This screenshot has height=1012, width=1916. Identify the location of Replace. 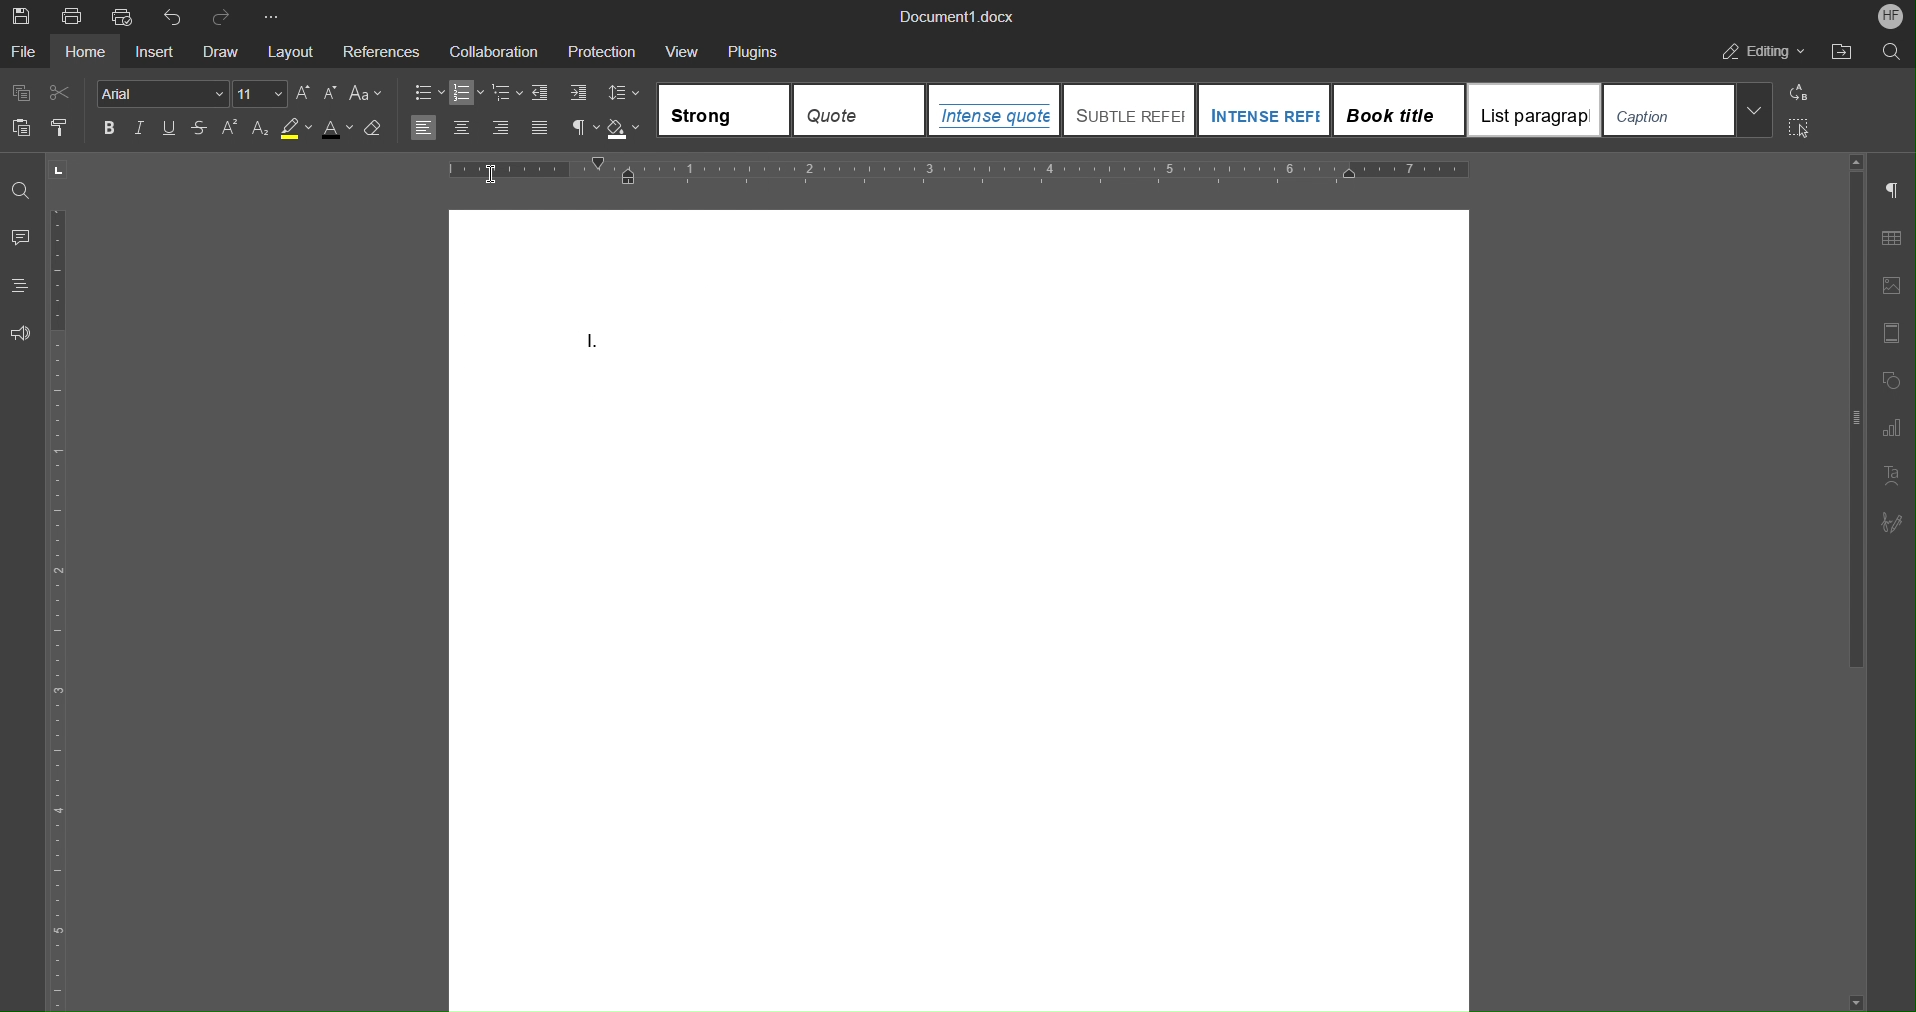
(1799, 93).